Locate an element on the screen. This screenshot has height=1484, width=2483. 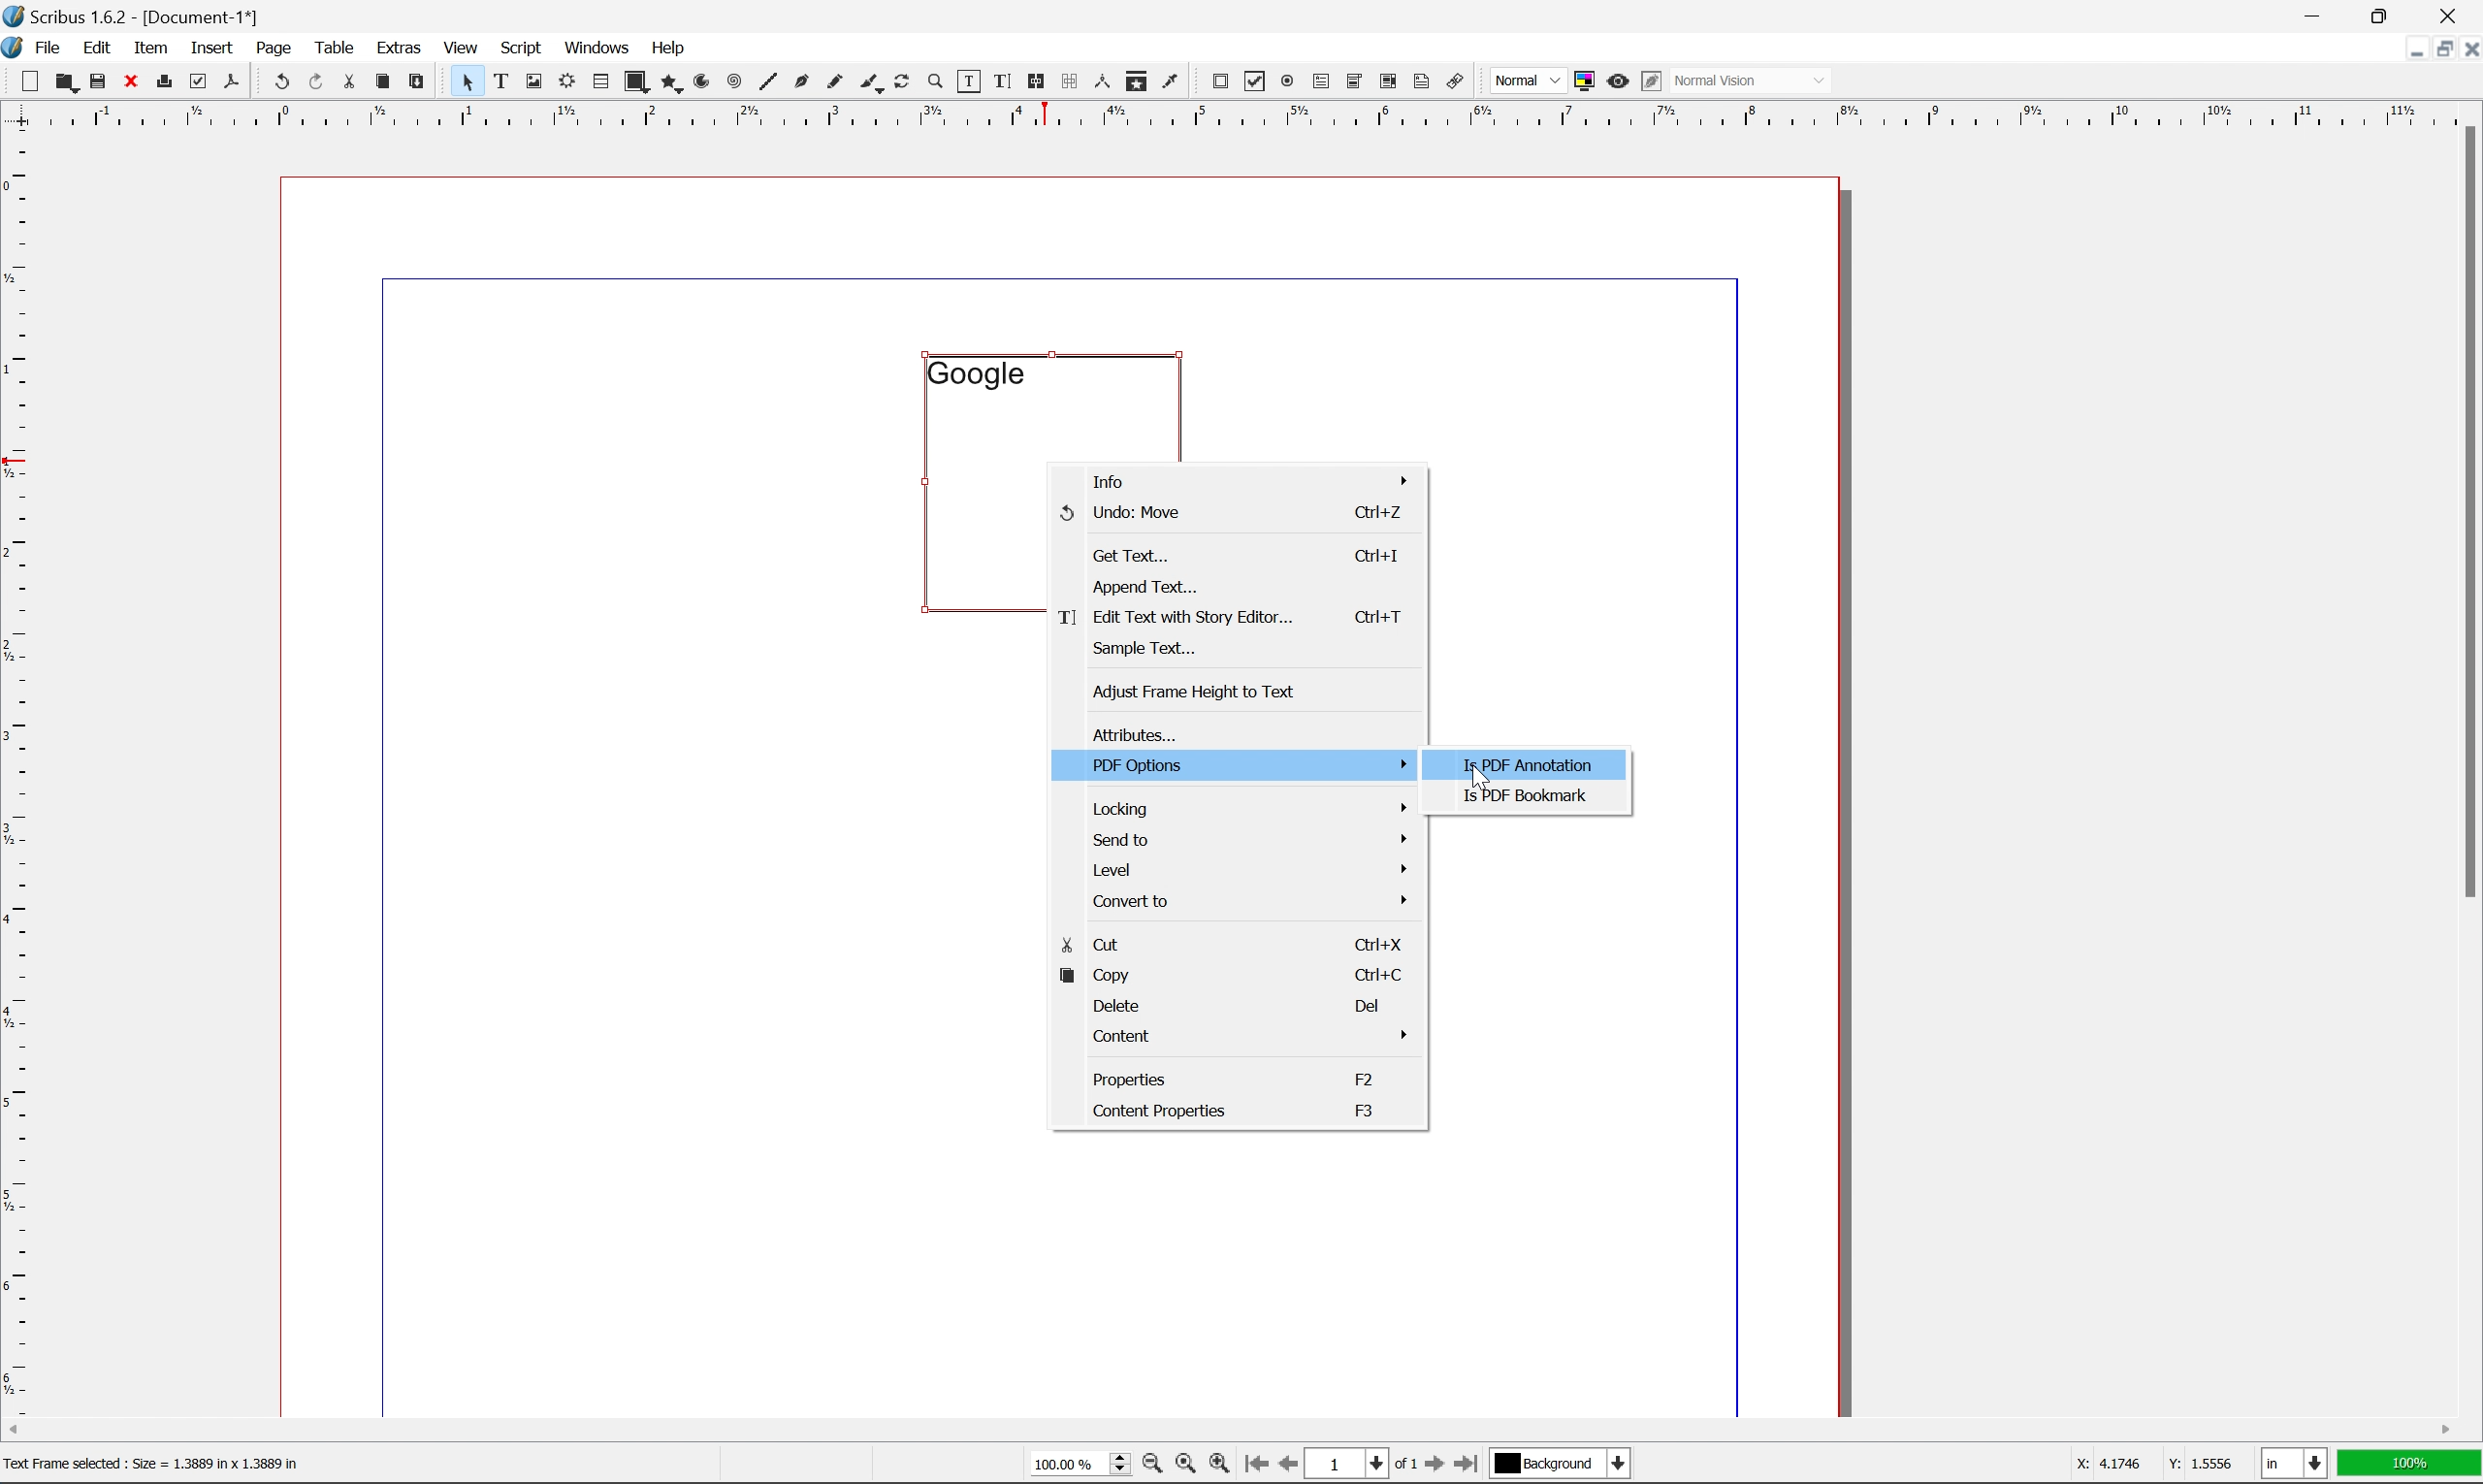
page is located at coordinates (274, 47).